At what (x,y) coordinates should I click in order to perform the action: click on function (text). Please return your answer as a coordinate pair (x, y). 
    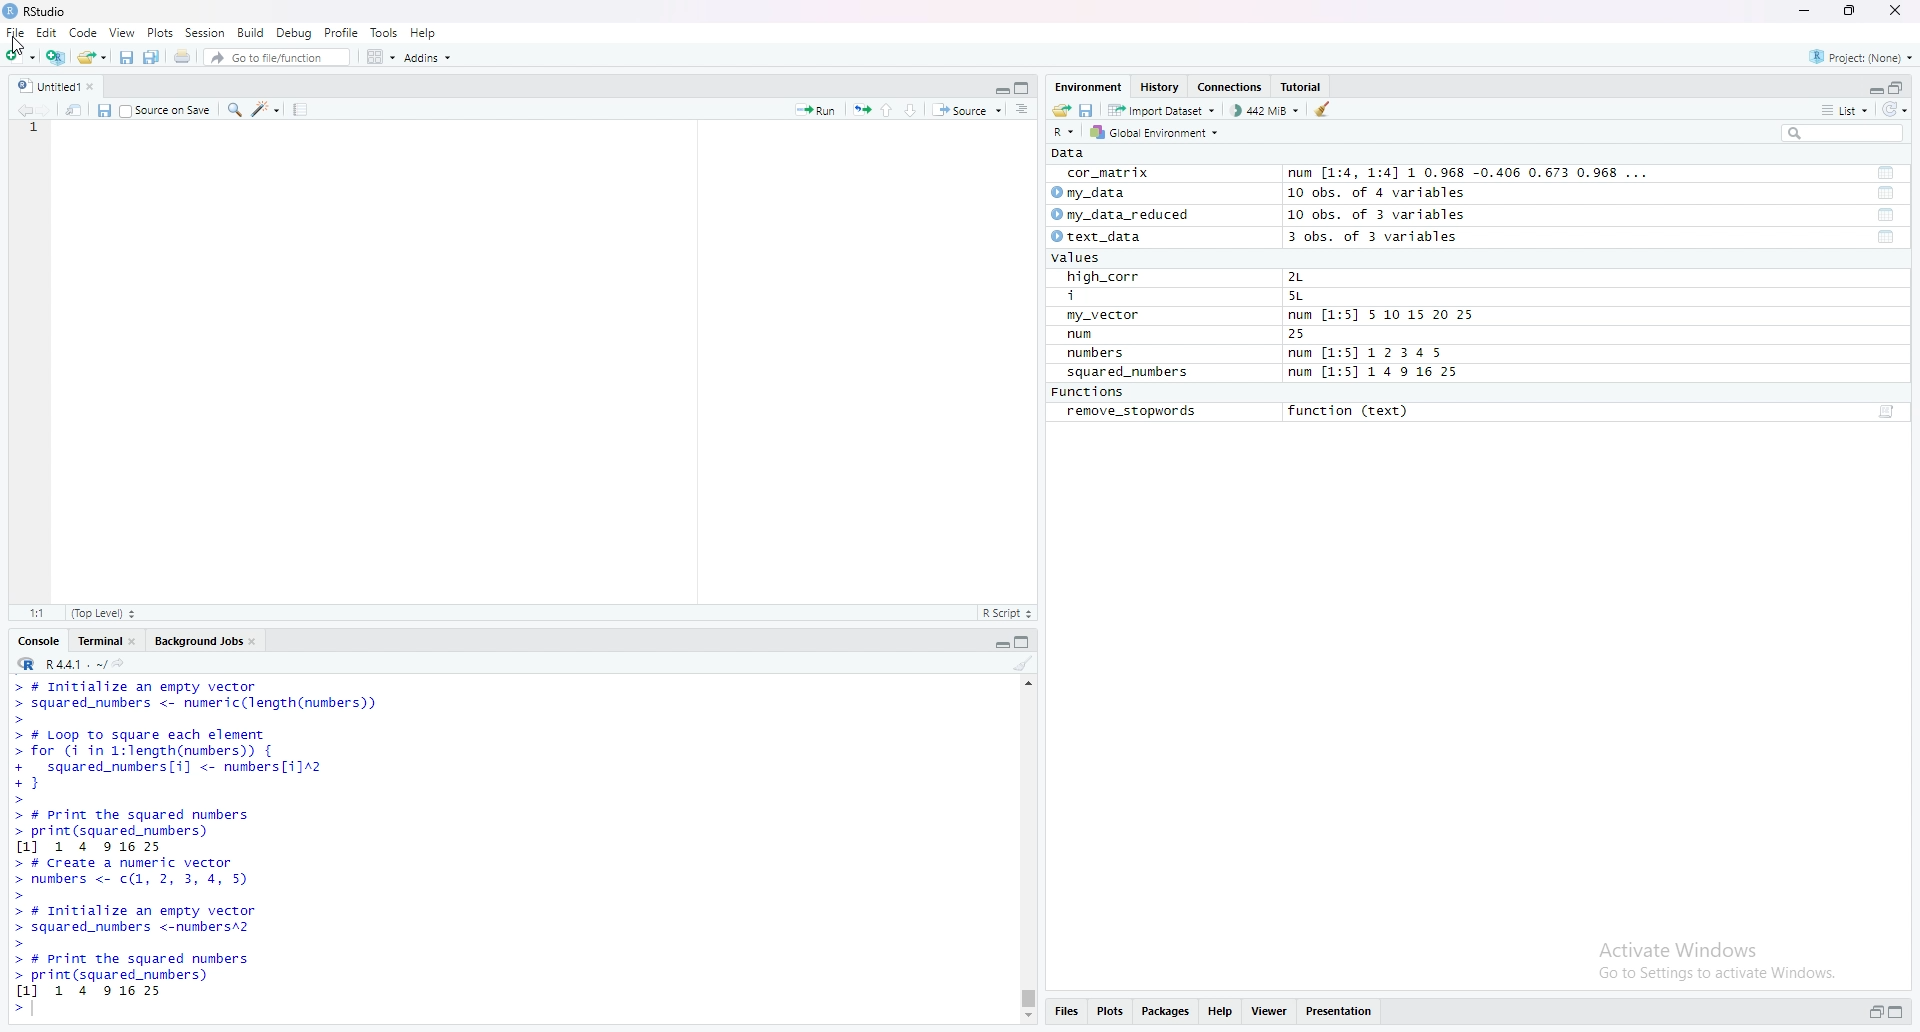
    Looking at the image, I should click on (1352, 413).